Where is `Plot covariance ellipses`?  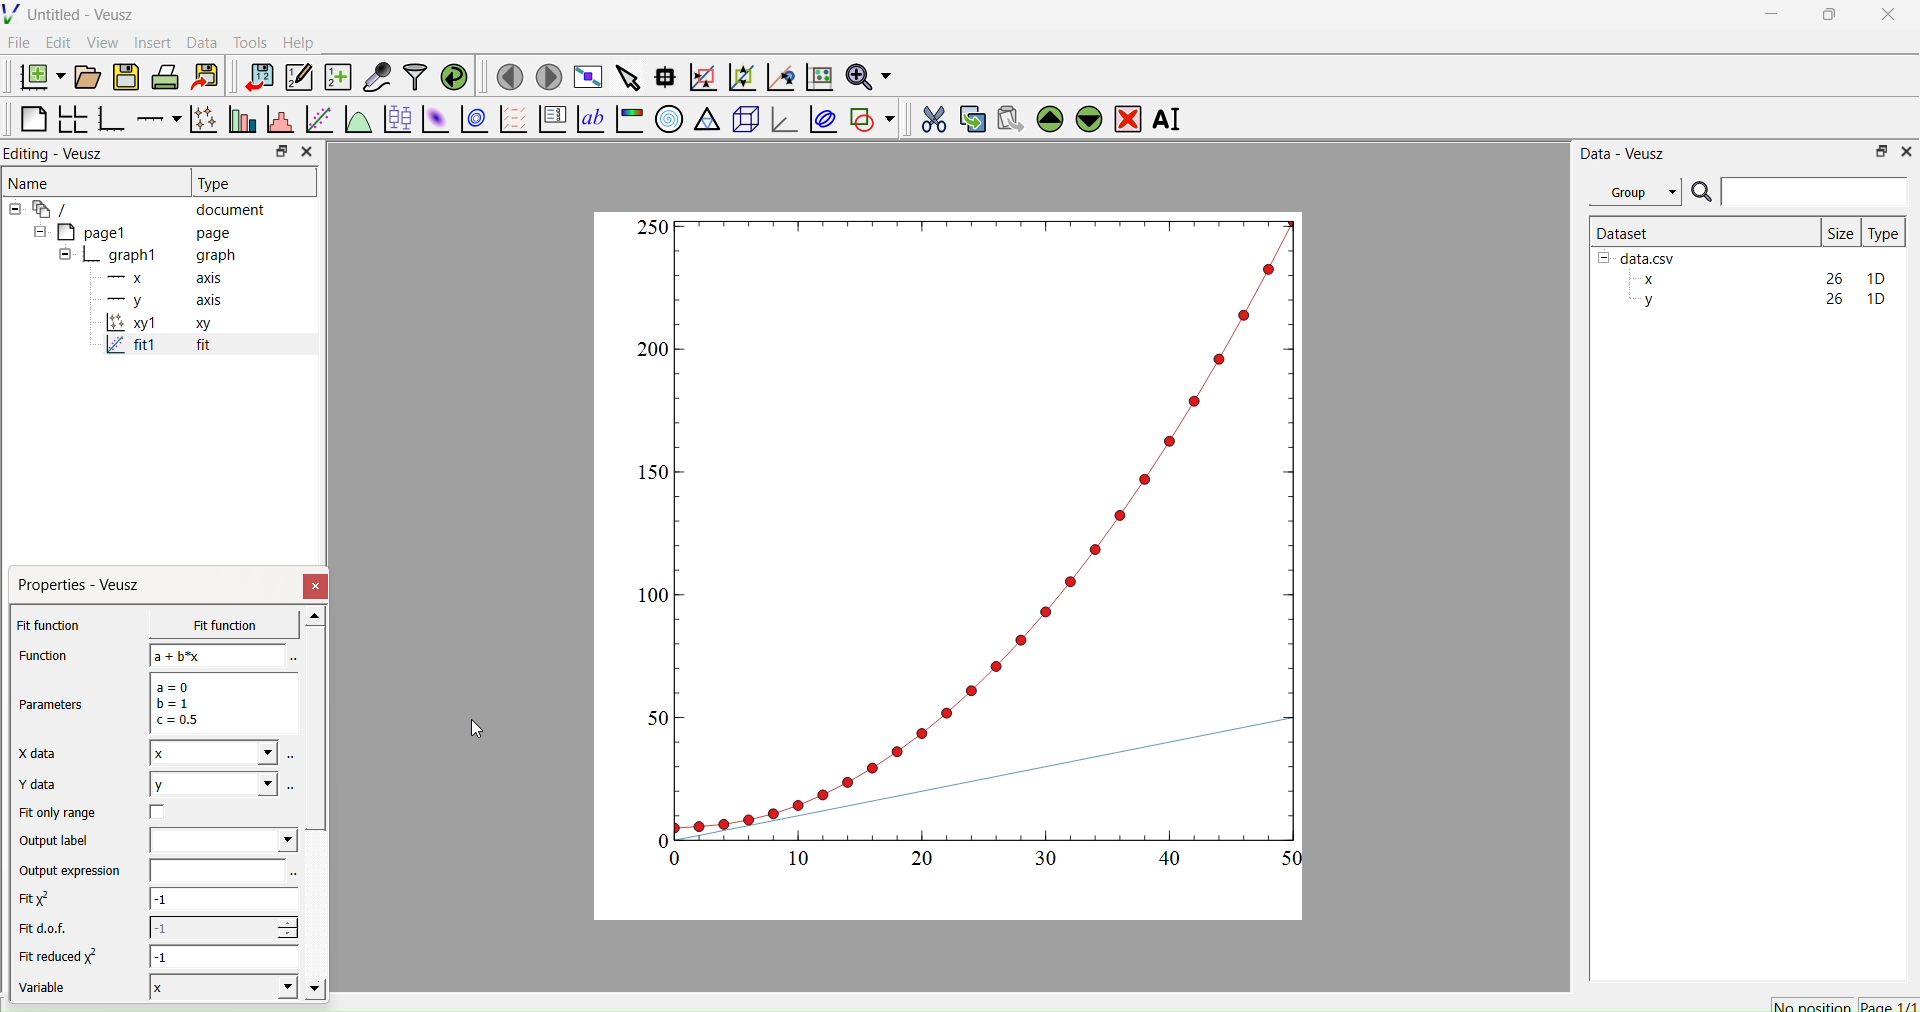
Plot covariance ellipses is located at coordinates (821, 118).